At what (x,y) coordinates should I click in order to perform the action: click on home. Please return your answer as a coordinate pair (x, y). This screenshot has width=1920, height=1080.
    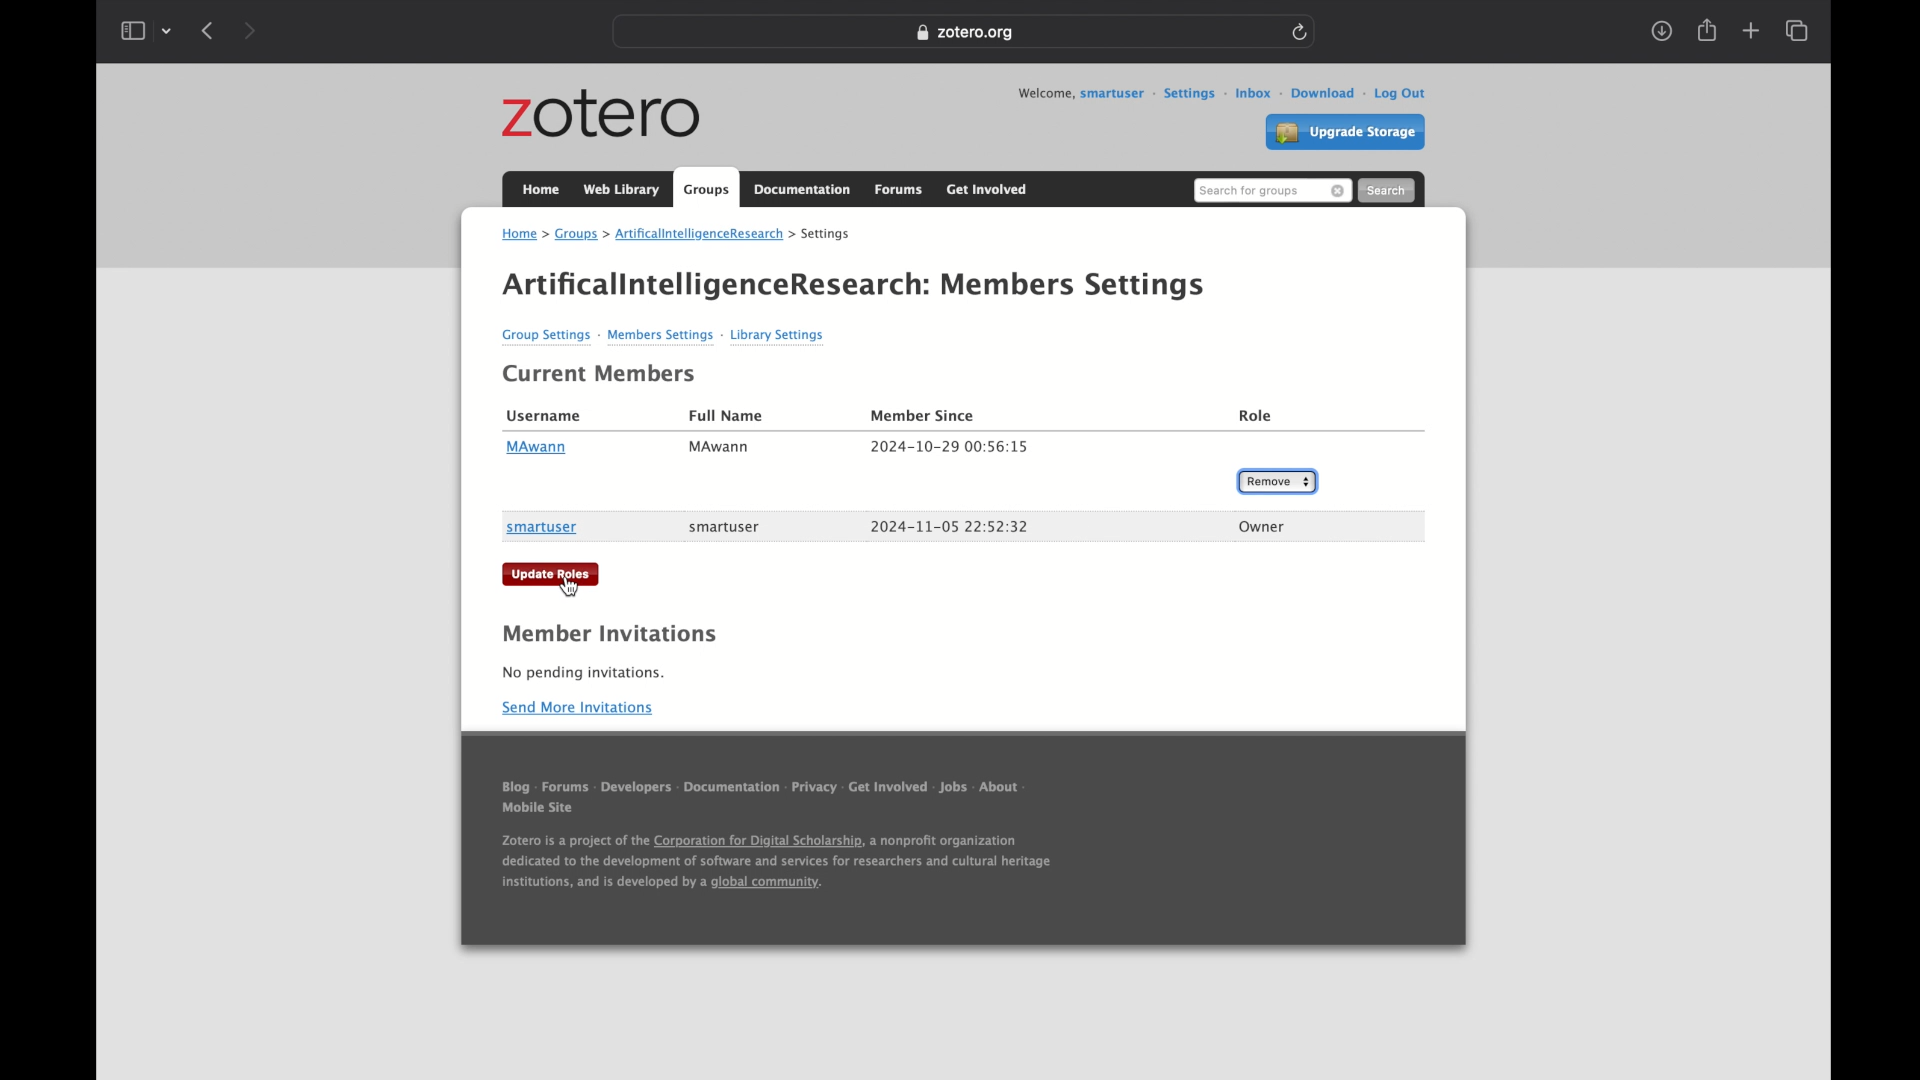
    Looking at the image, I should click on (523, 236).